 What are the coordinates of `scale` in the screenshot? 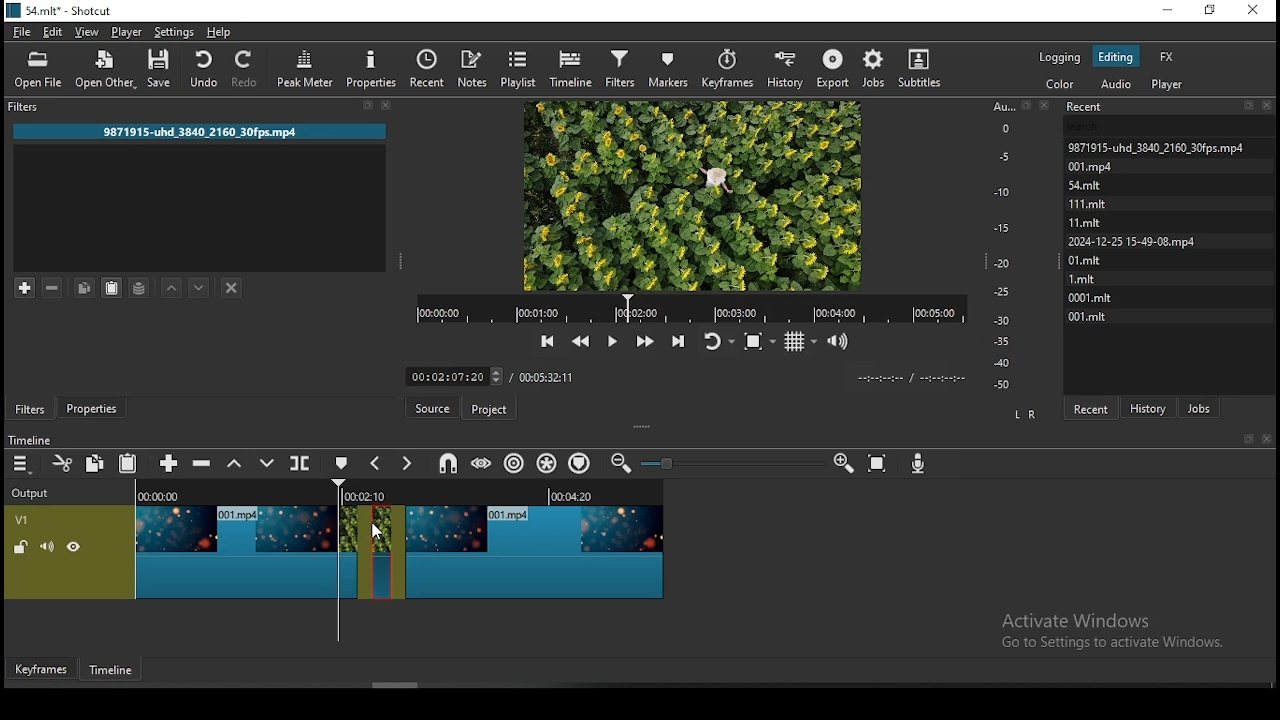 It's located at (1008, 243).